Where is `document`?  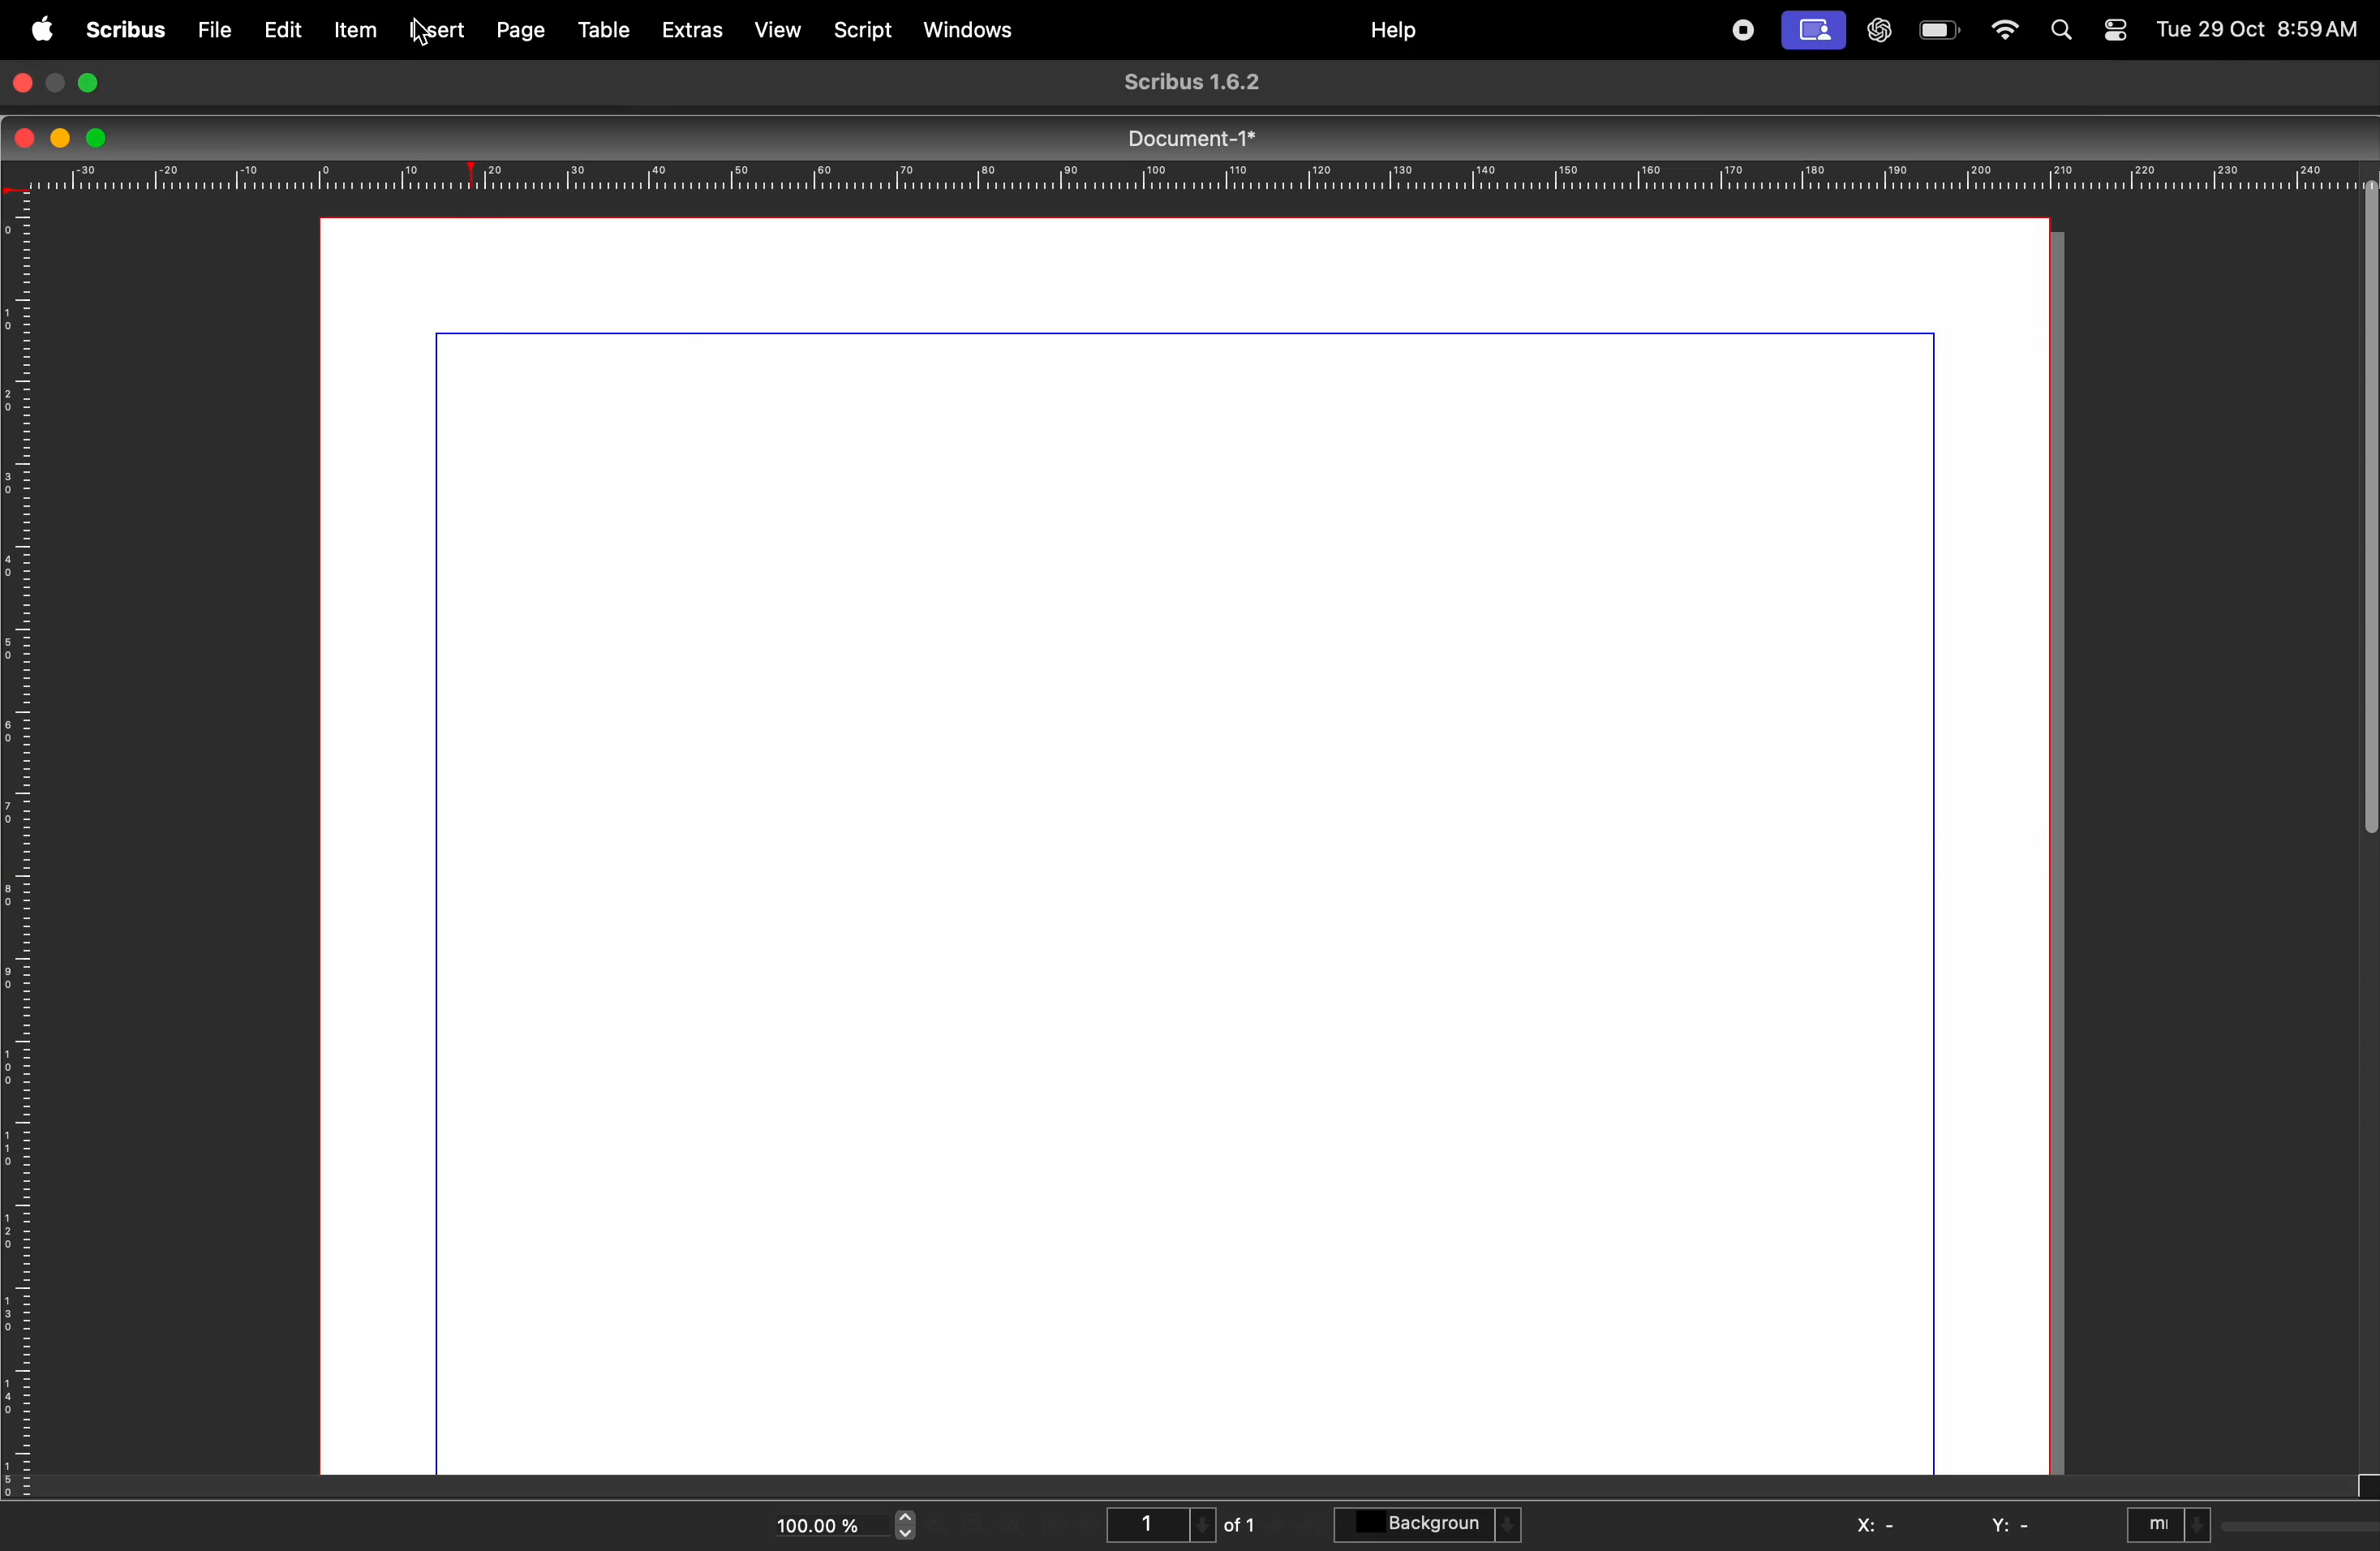
document is located at coordinates (1146, 843).